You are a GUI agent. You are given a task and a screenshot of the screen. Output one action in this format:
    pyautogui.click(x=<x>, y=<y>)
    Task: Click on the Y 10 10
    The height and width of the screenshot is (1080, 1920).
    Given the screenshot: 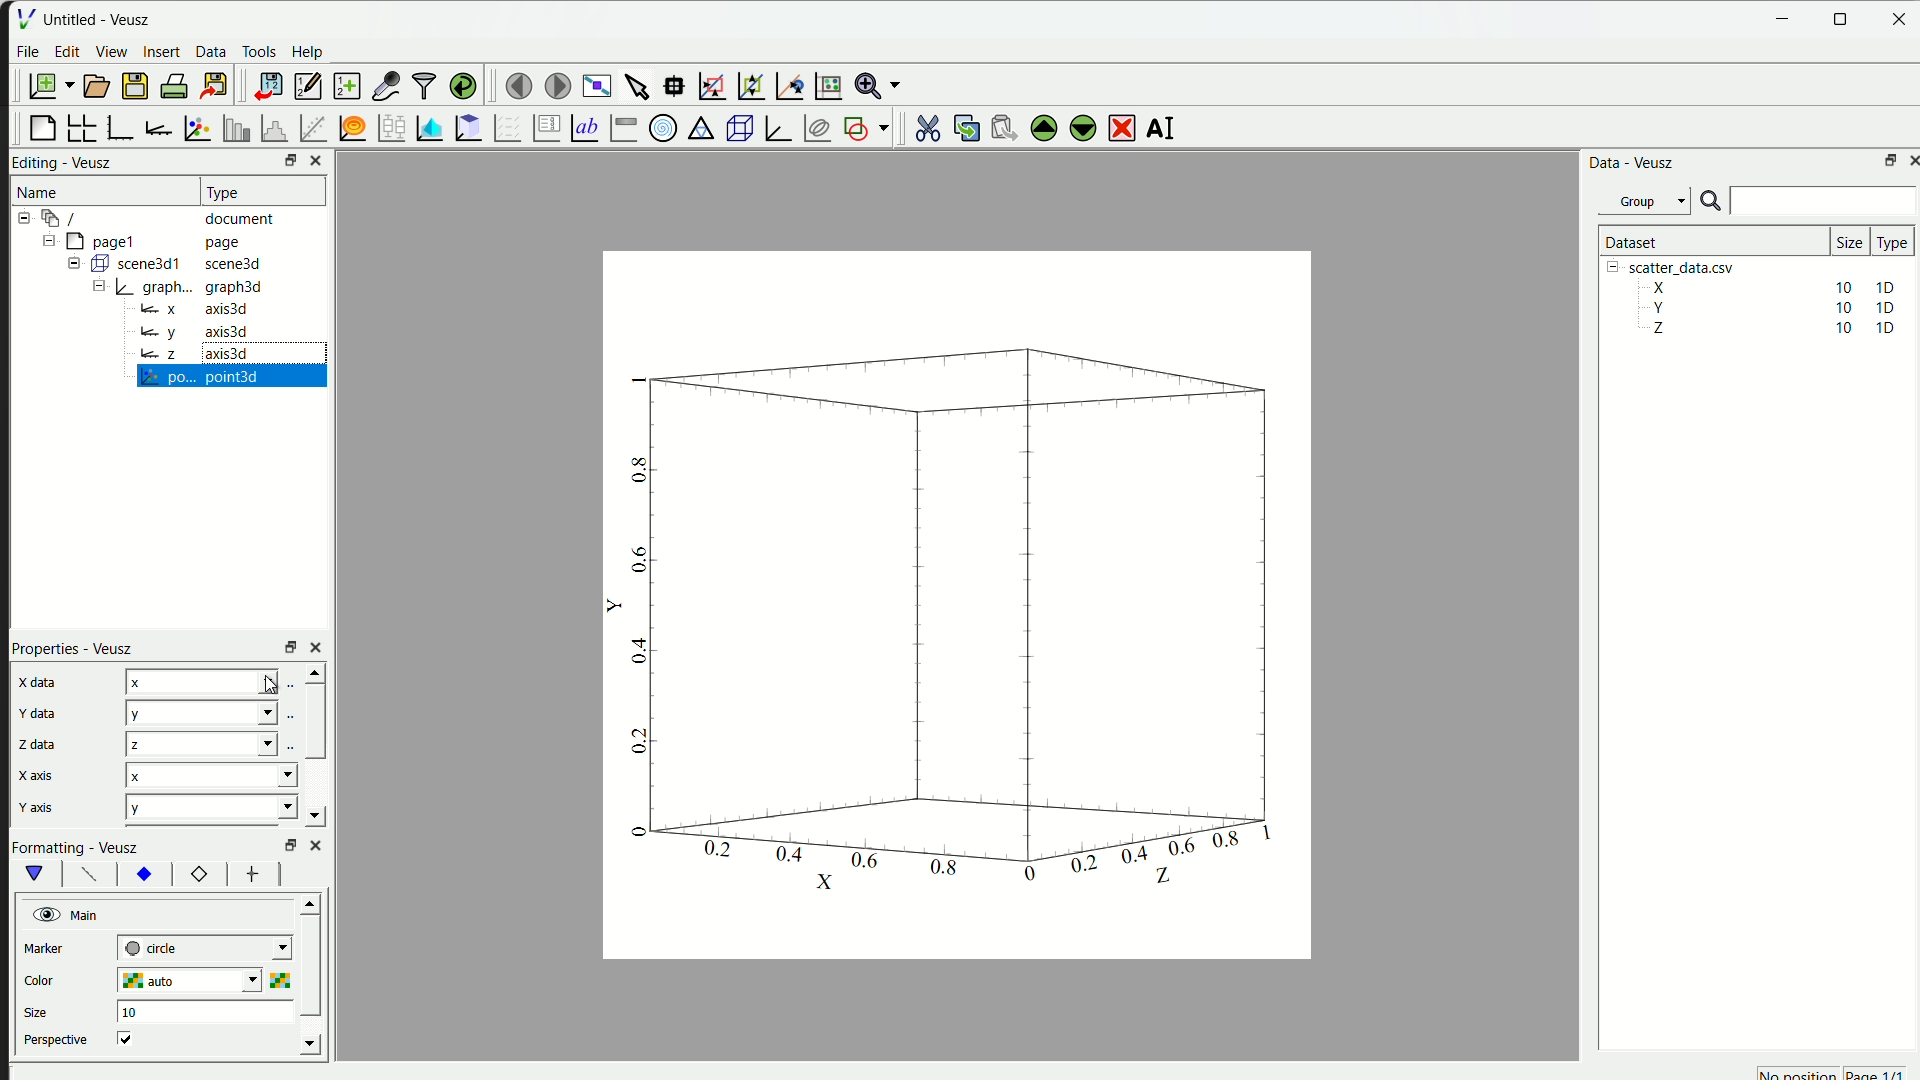 What is the action you would take?
    pyautogui.click(x=1766, y=309)
    